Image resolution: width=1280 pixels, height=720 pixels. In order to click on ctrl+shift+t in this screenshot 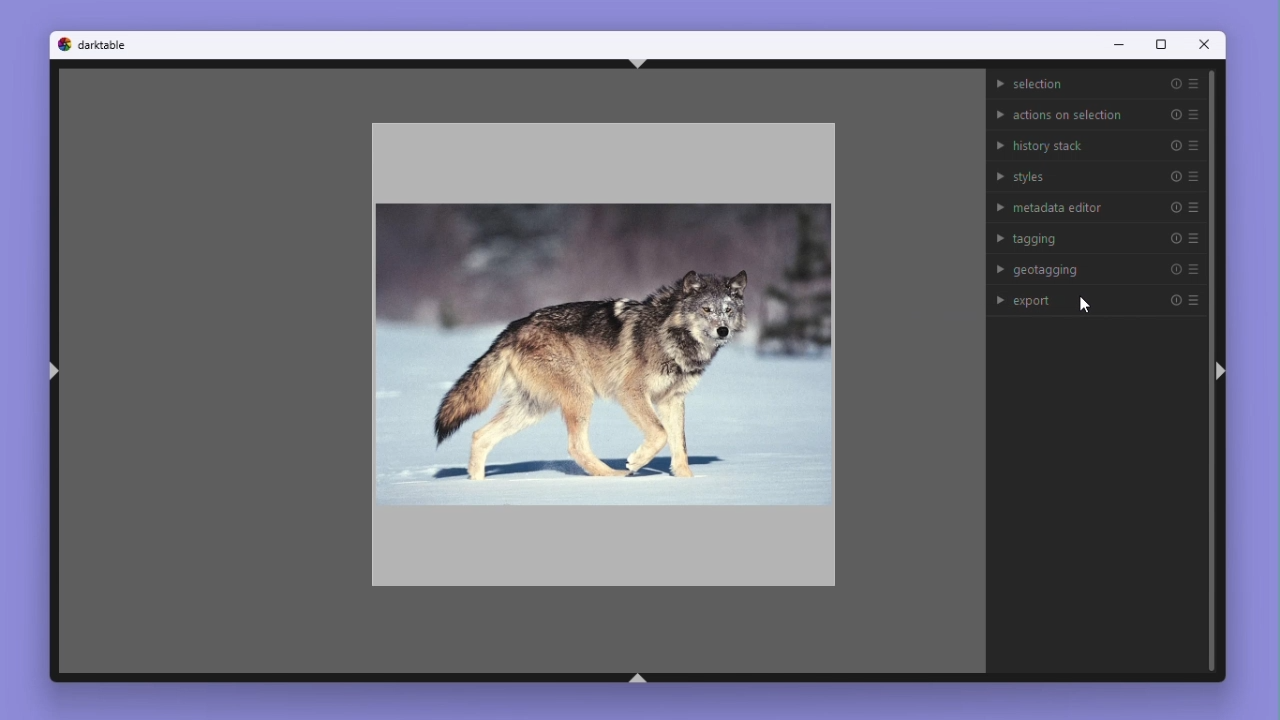, I will do `click(635, 63)`.